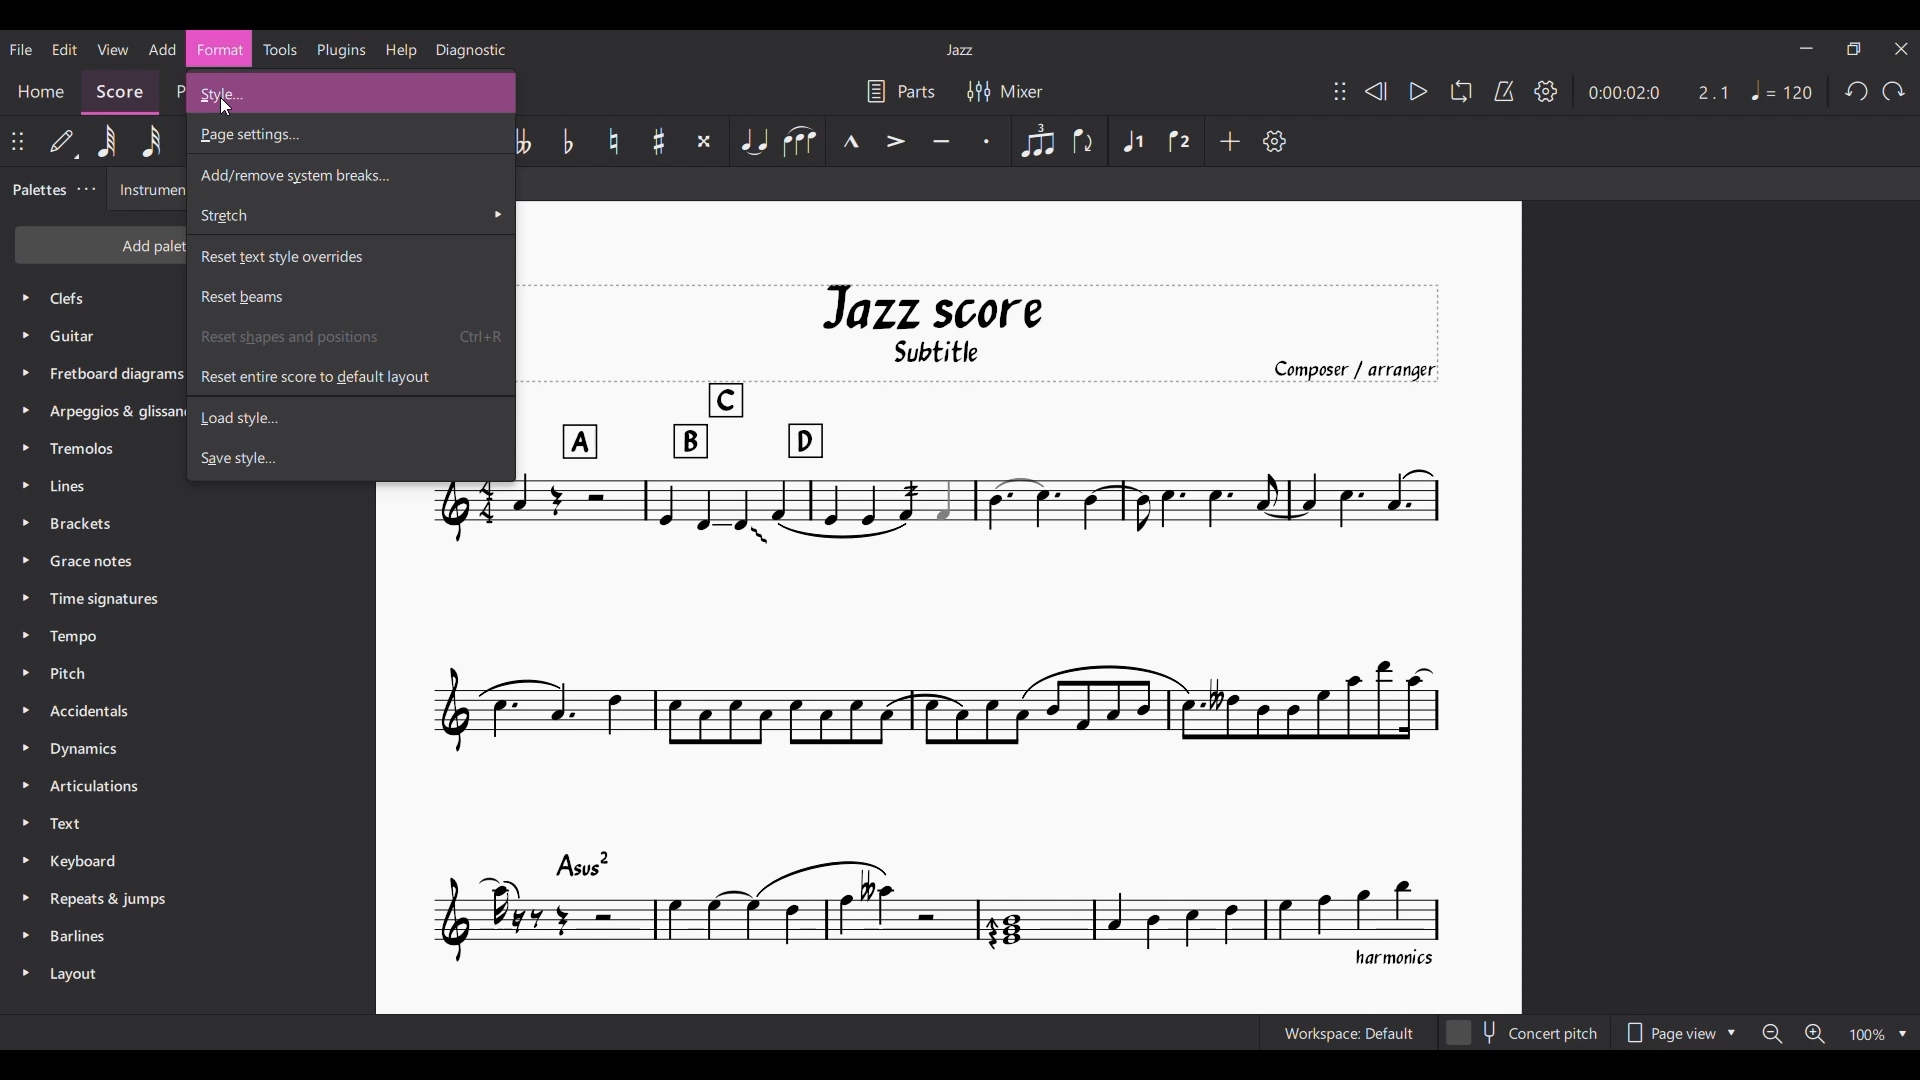 The width and height of the screenshot is (1920, 1080). Describe the element at coordinates (660, 141) in the screenshot. I see `Toggle sharp` at that location.